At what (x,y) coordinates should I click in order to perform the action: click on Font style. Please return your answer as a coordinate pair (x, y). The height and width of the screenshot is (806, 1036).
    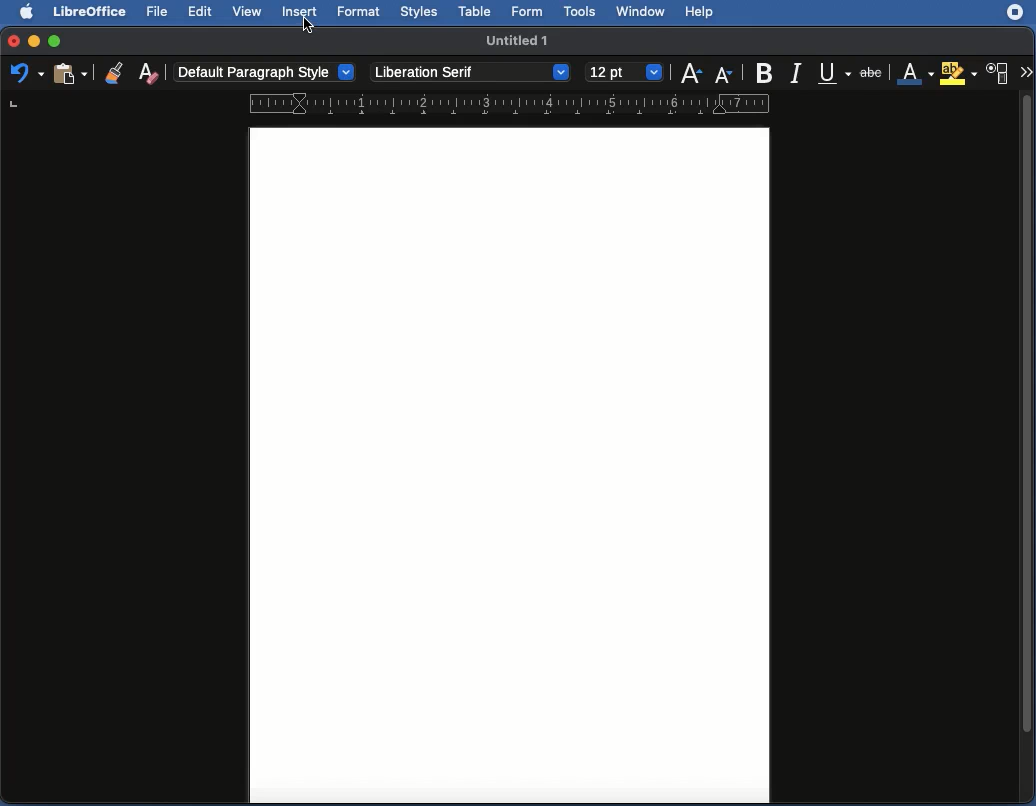
    Looking at the image, I should click on (471, 72).